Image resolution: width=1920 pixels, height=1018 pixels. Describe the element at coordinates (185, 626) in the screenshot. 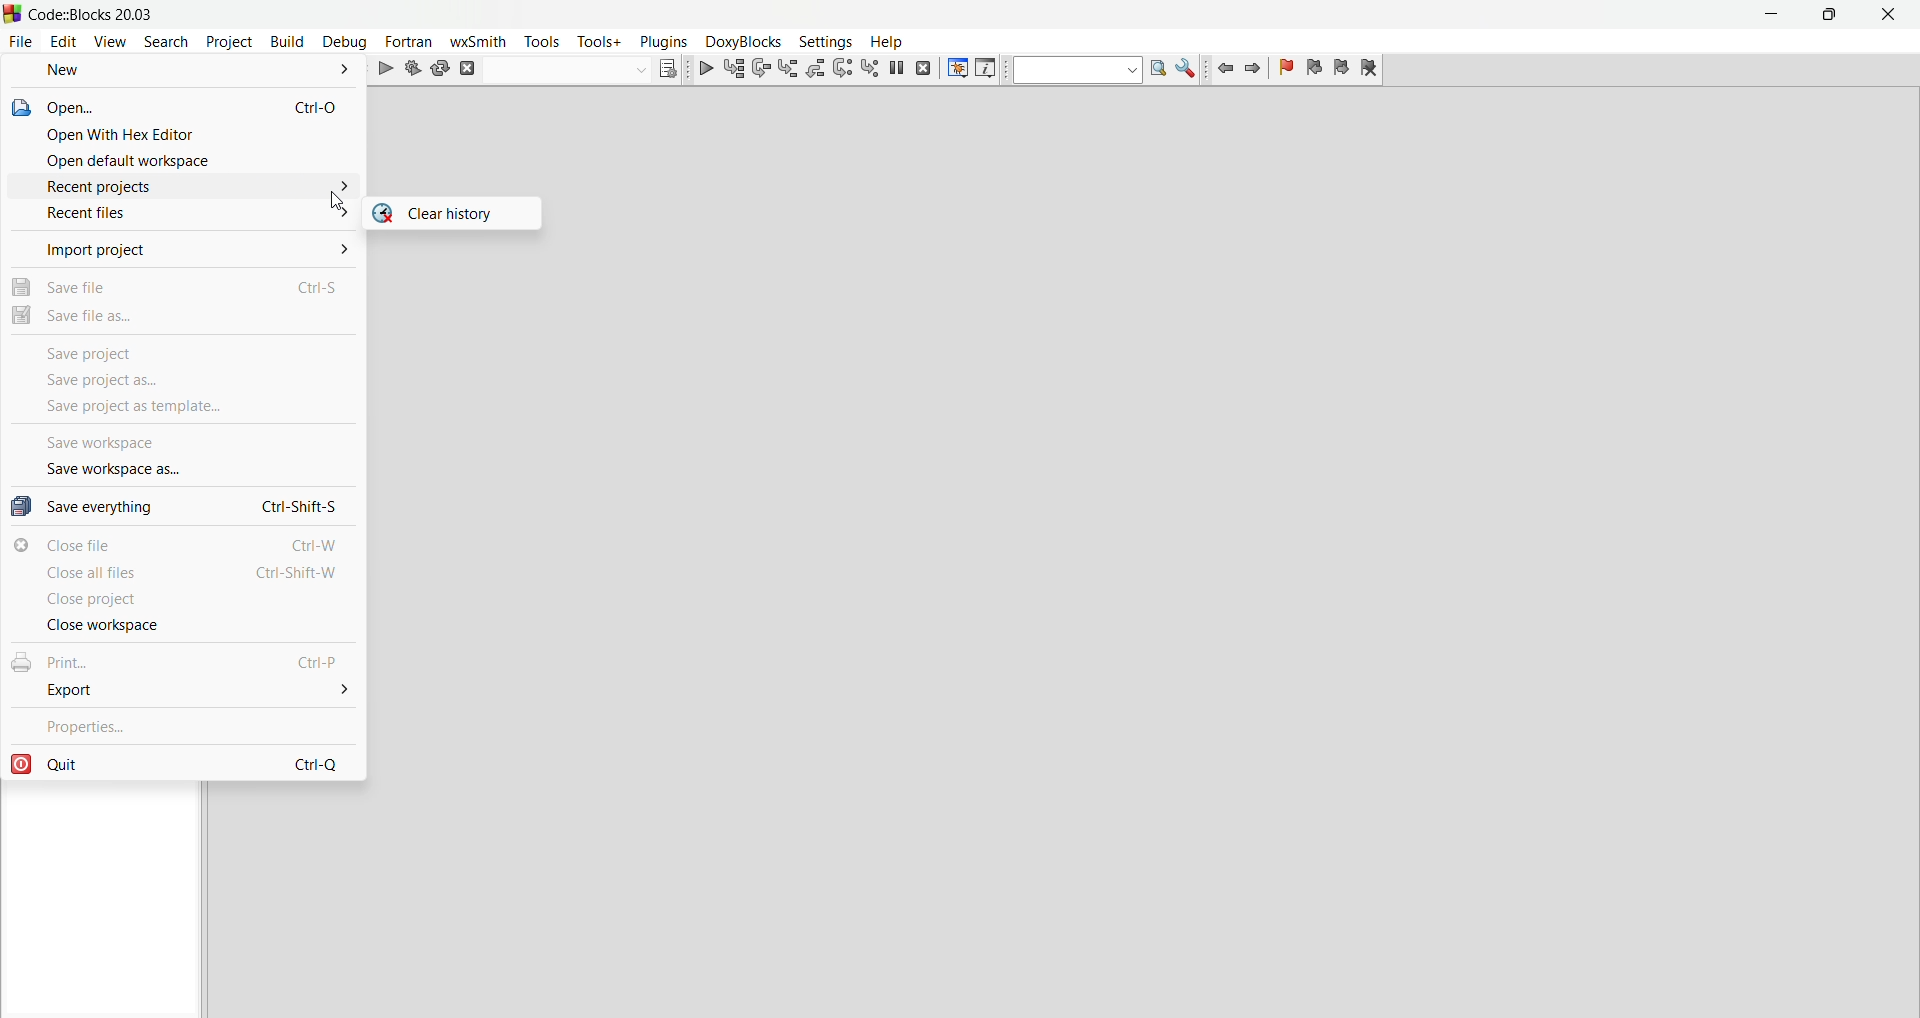

I see `close workspace` at that location.